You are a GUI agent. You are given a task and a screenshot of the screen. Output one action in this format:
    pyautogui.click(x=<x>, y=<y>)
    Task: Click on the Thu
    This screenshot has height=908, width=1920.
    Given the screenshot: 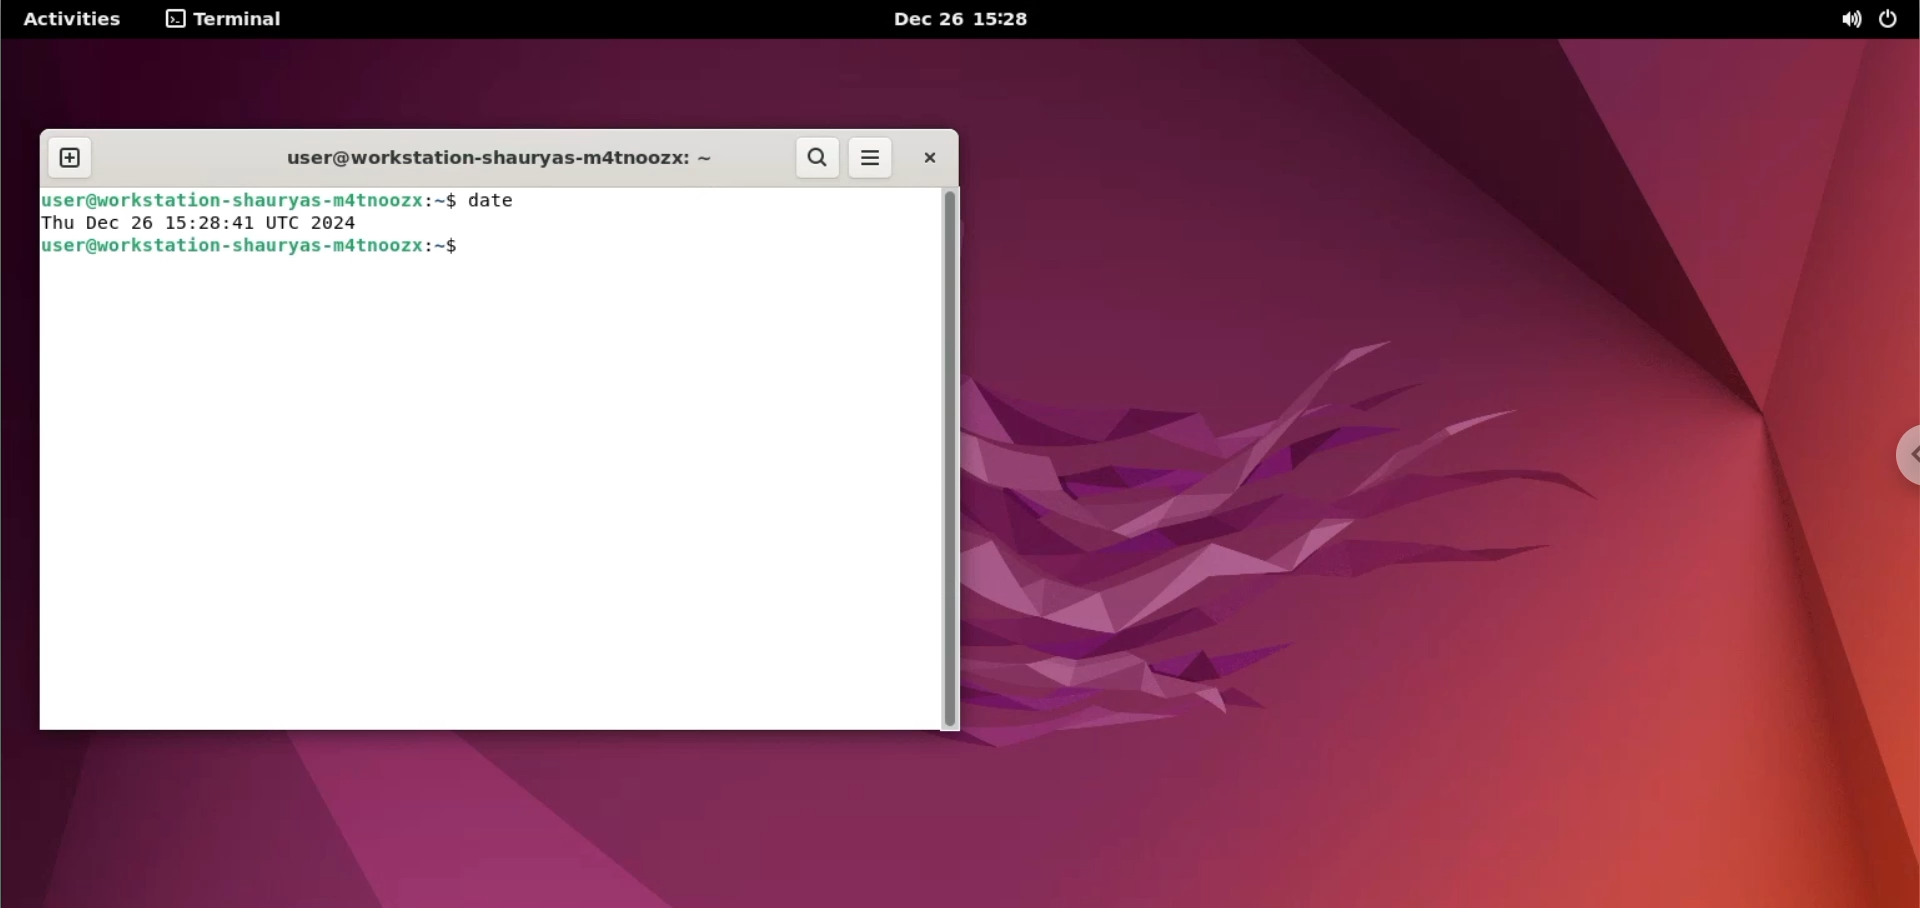 What is the action you would take?
    pyautogui.click(x=61, y=224)
    